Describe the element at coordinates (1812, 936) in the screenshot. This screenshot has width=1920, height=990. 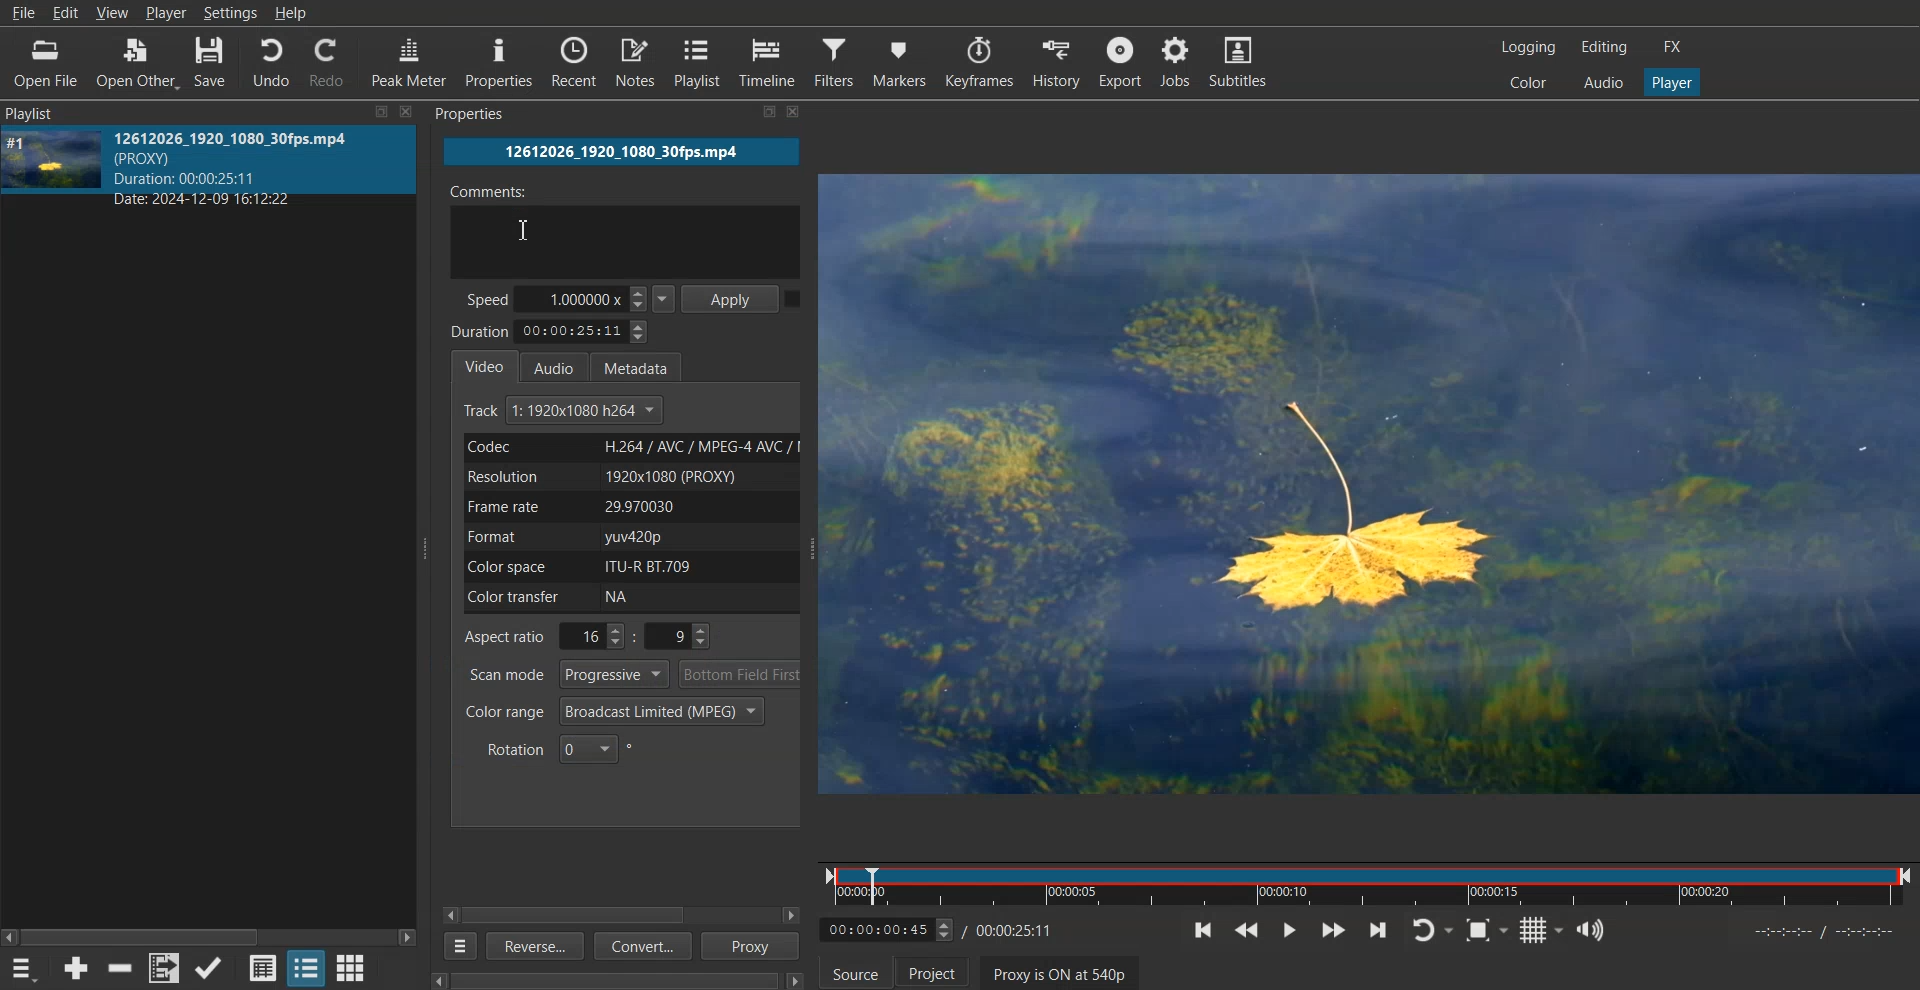
I see `timeline` at that location.